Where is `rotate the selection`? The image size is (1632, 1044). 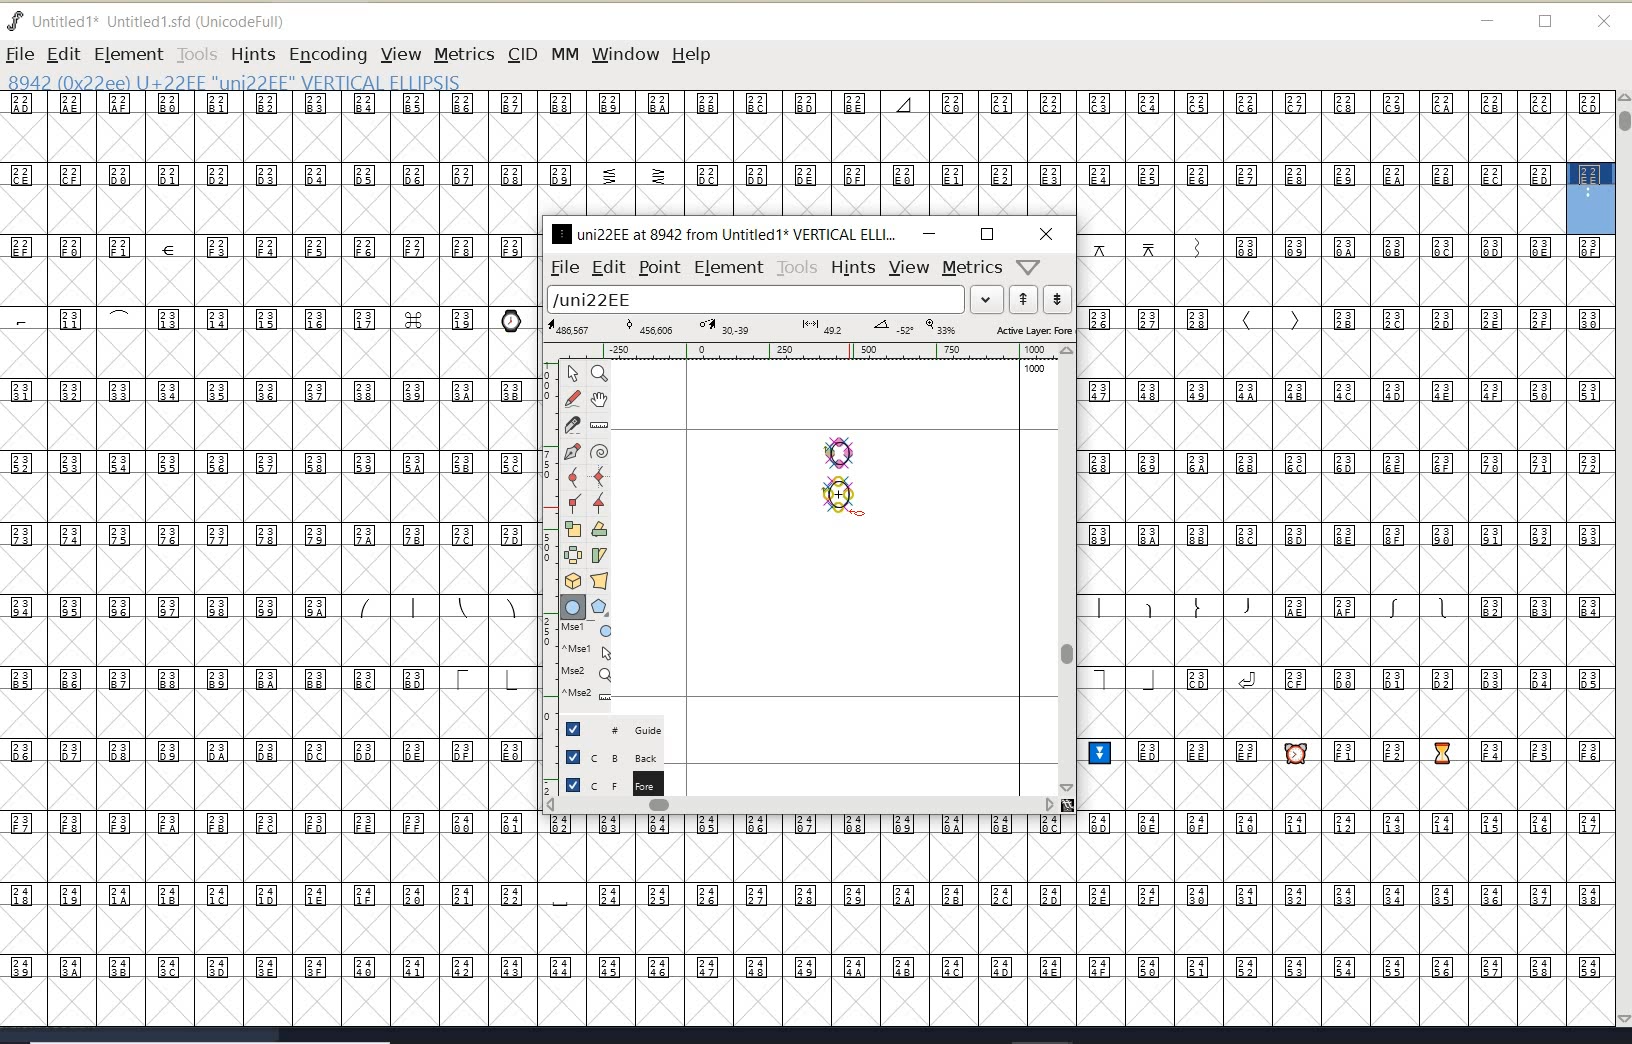 rotate the selection is located at coordinates (600, 529).